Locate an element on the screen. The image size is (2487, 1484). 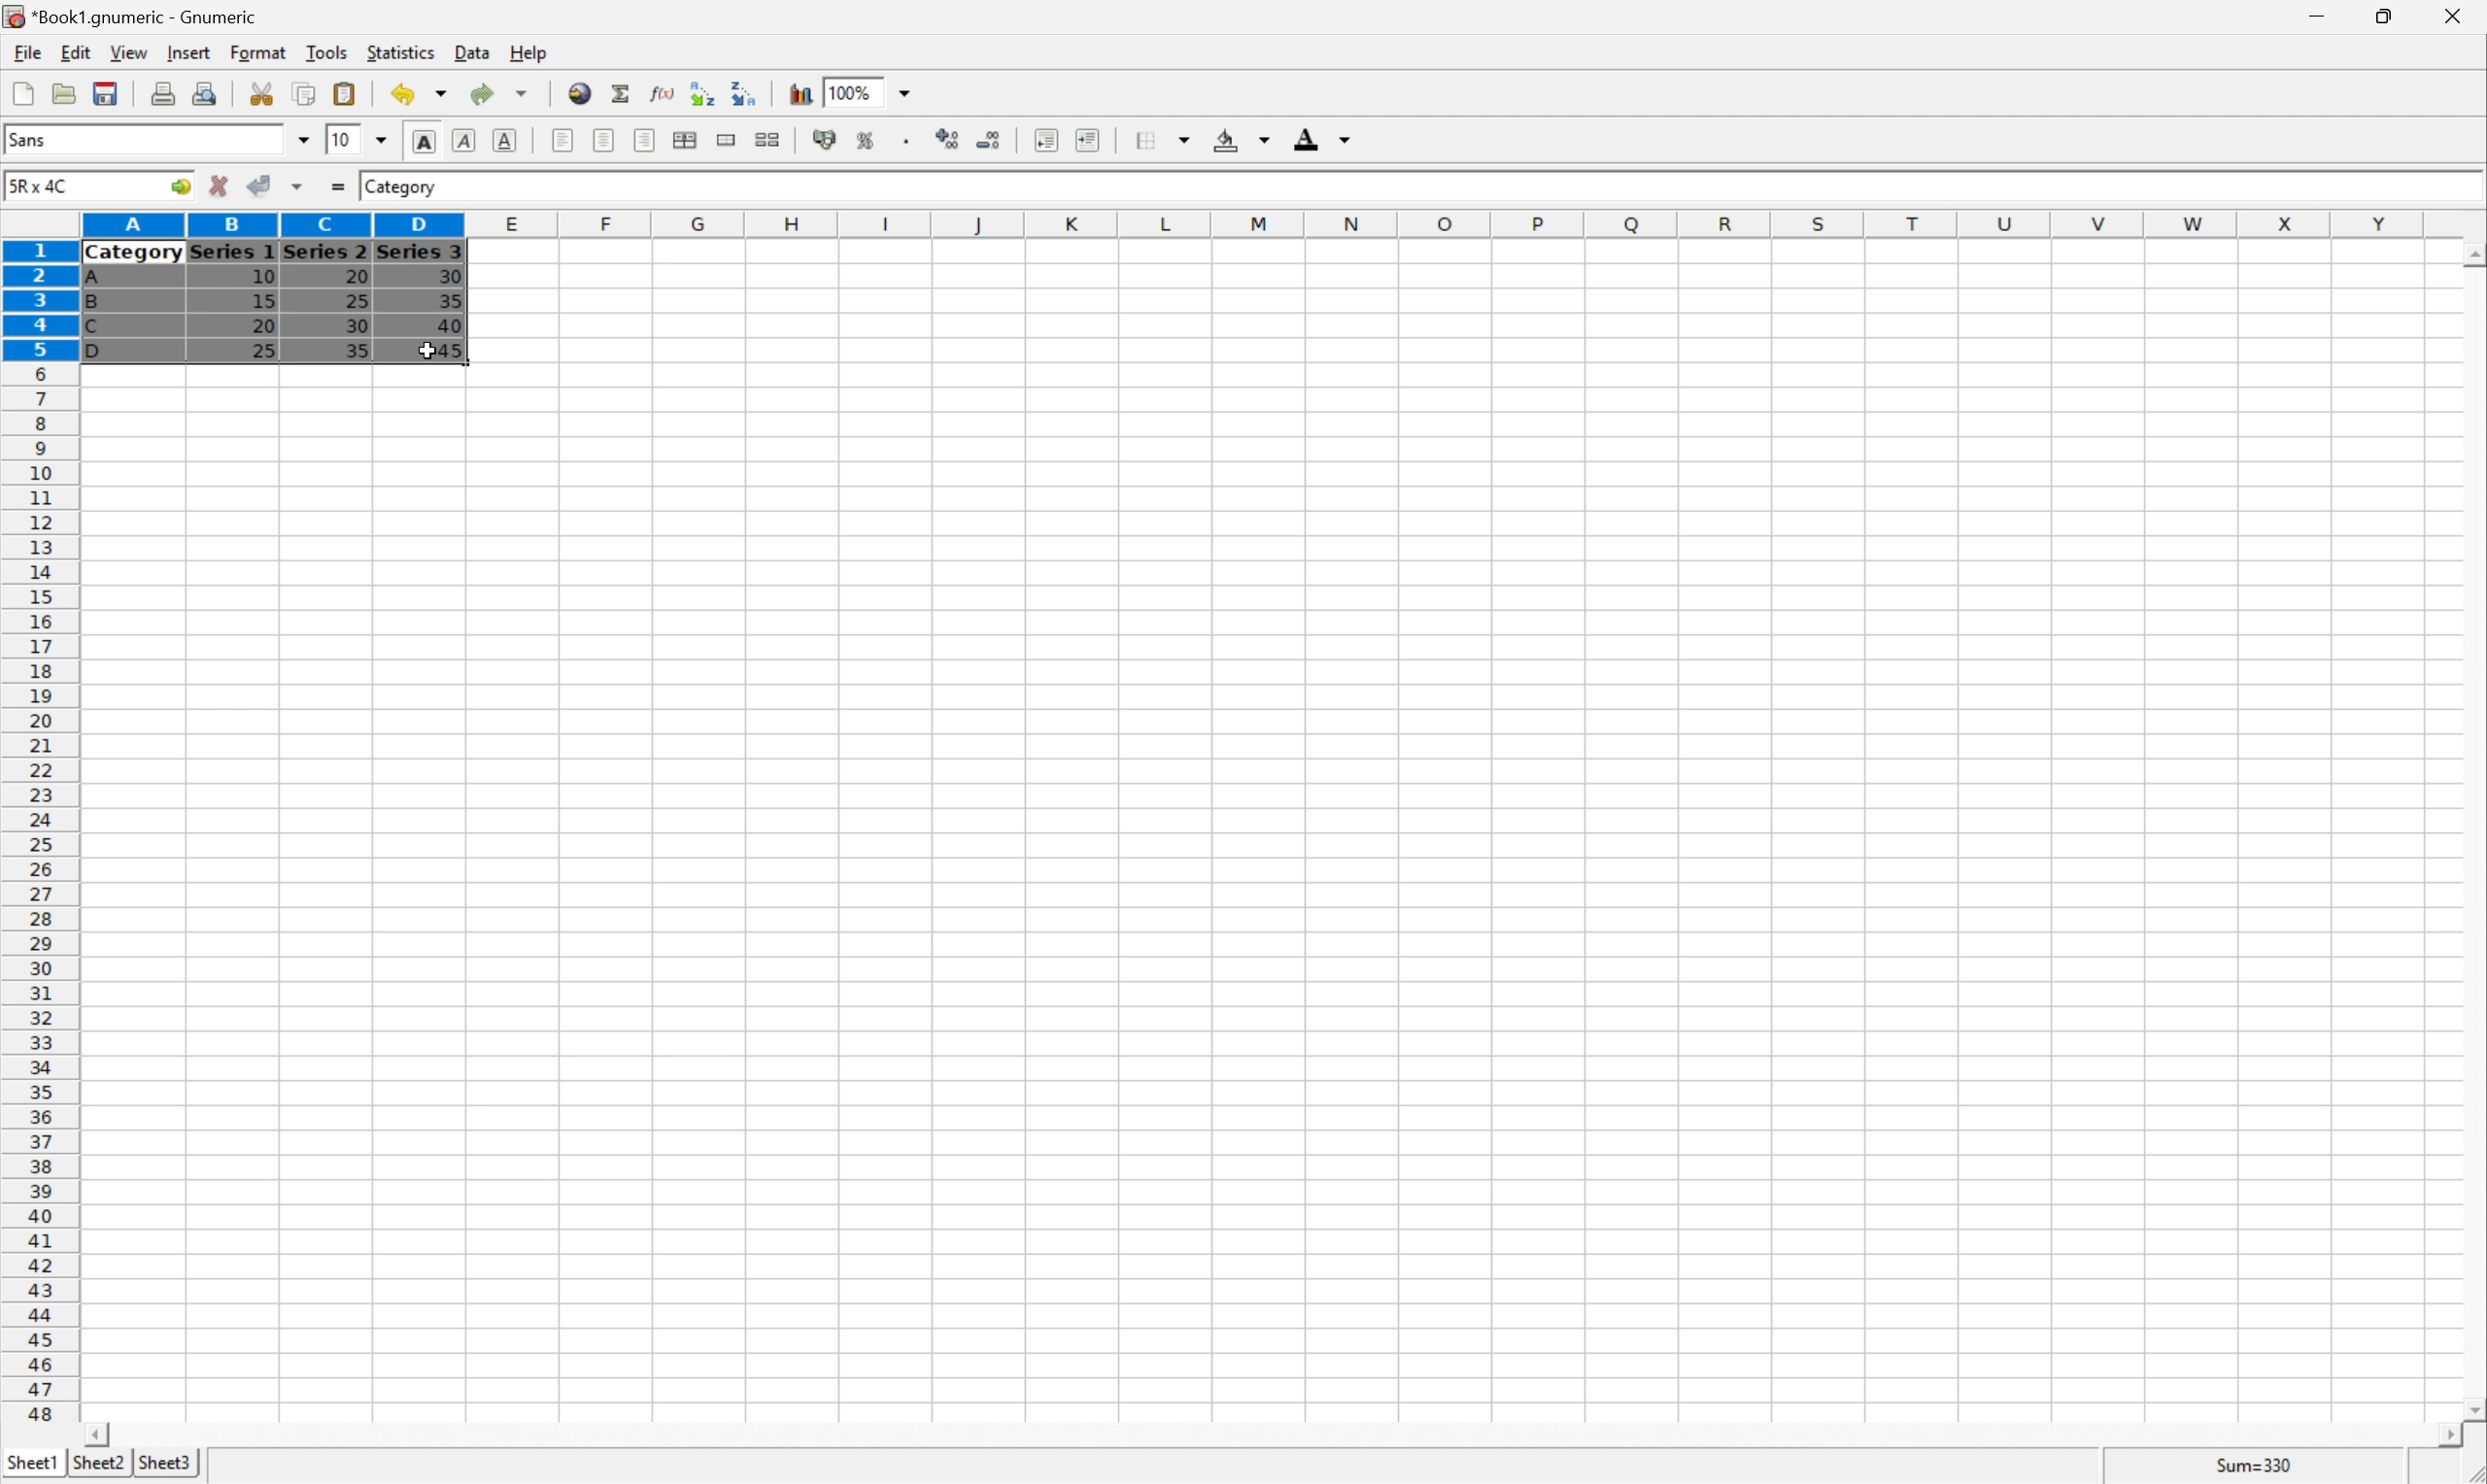
Category is located at coordinates (134, 254).